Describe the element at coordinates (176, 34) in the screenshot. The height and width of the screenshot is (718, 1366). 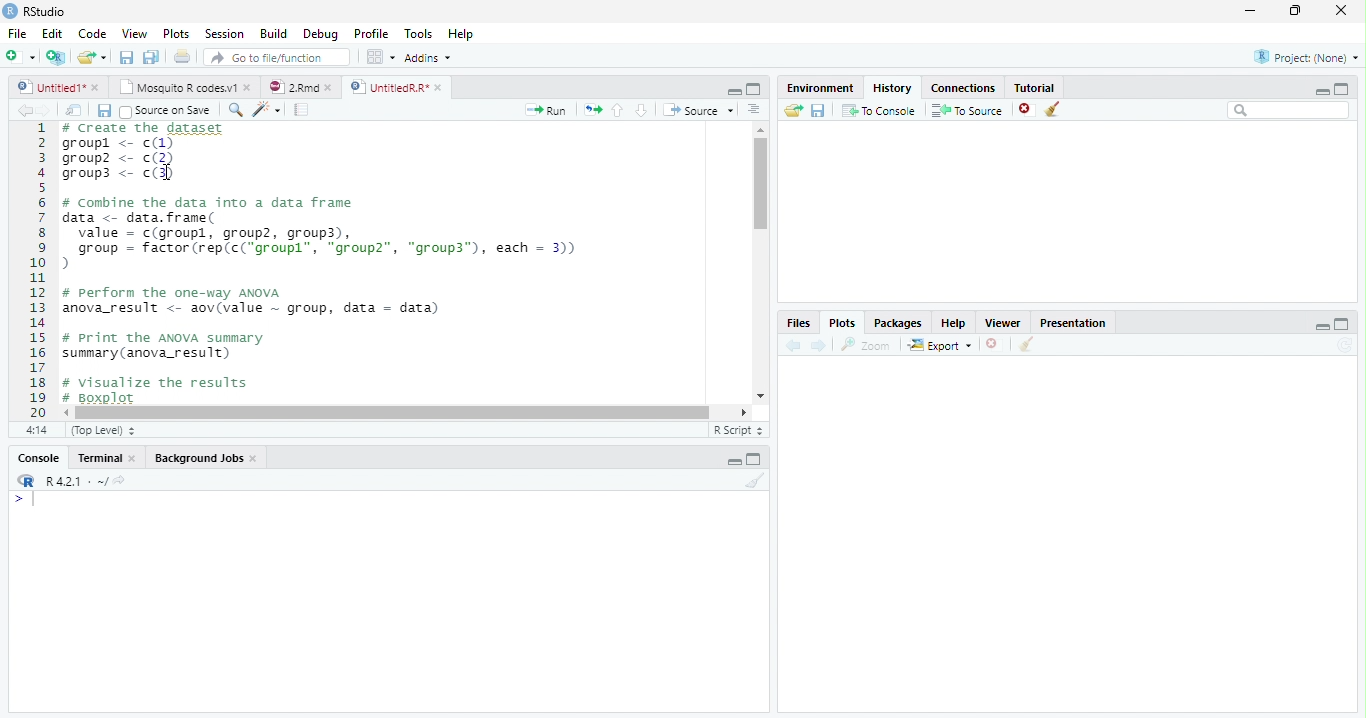
I see `Plots` at that location.